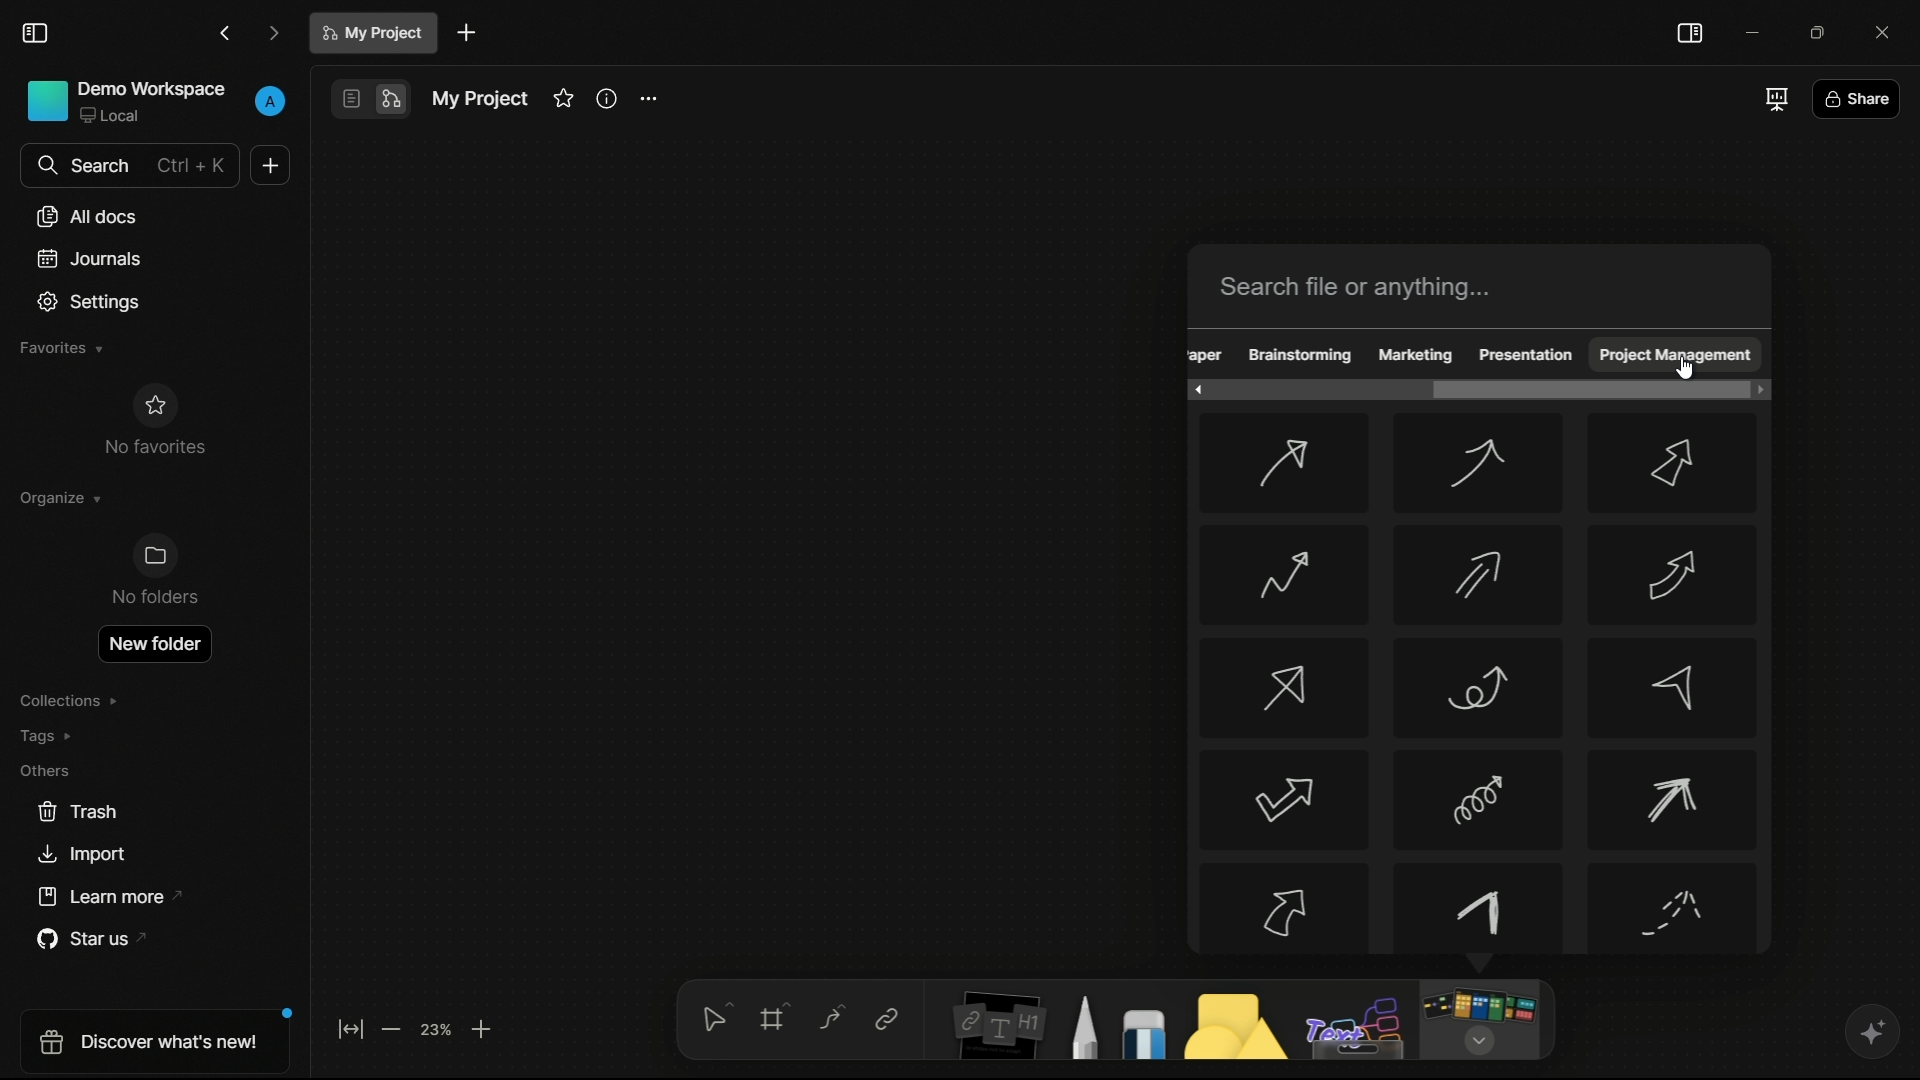 The image size is (1920, 1080). What do you see at coordinates (1755, 32) in the screenshot?
I see `minimize` at bounding box center [1755, 32].